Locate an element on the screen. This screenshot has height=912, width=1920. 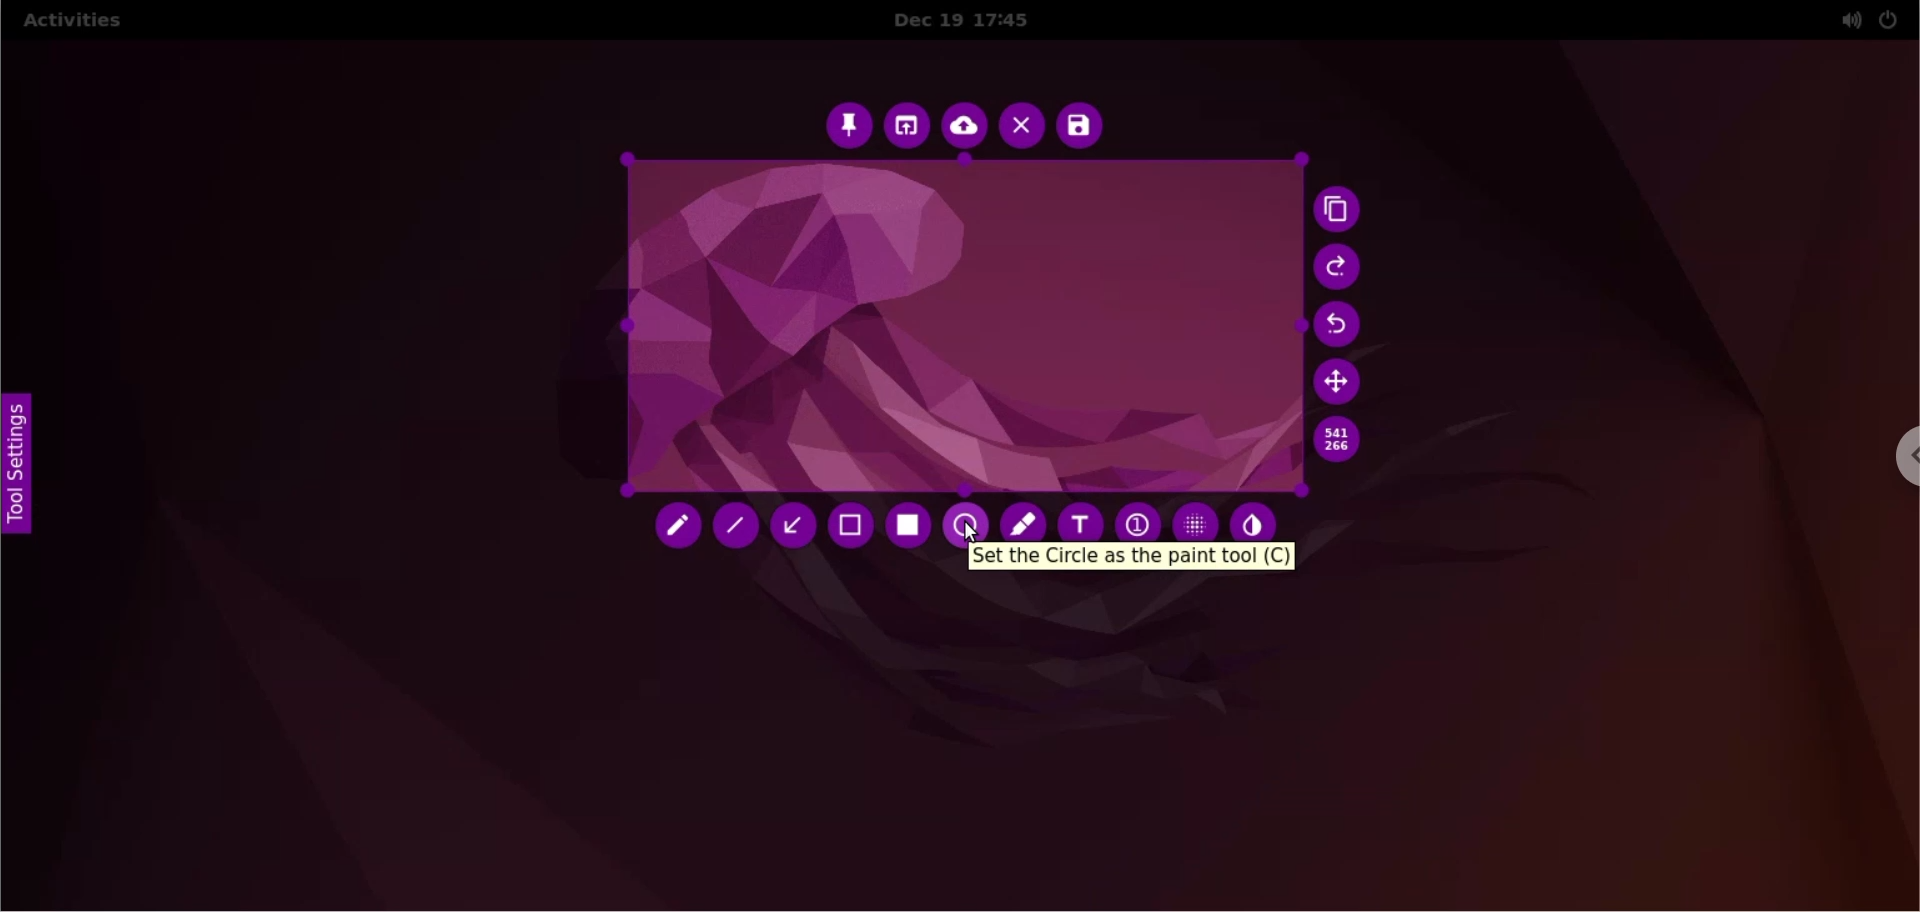
line tool is located at coordinates (740, 530).